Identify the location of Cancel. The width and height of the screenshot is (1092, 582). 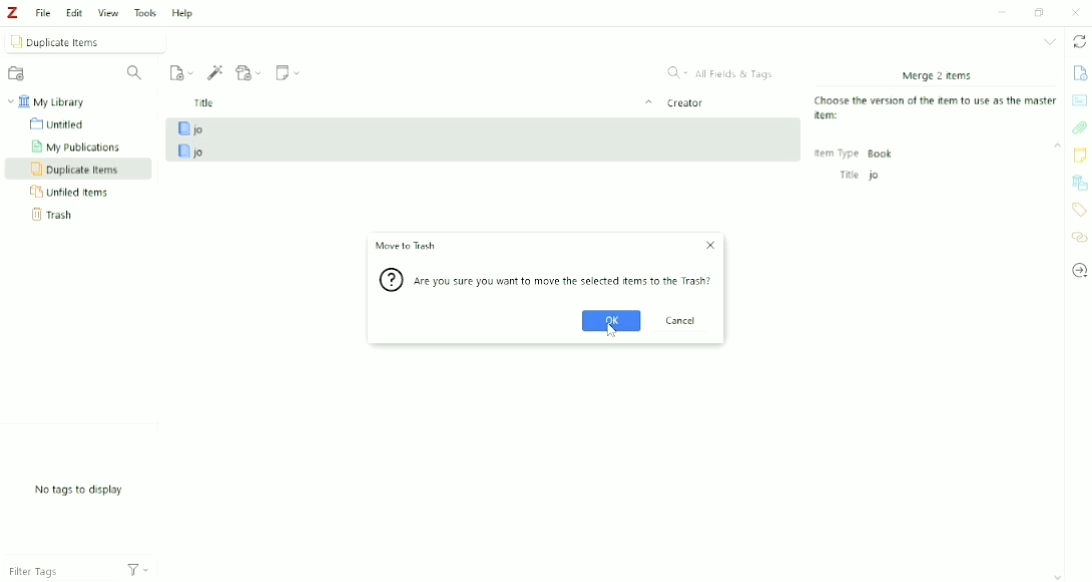
(684, 319).